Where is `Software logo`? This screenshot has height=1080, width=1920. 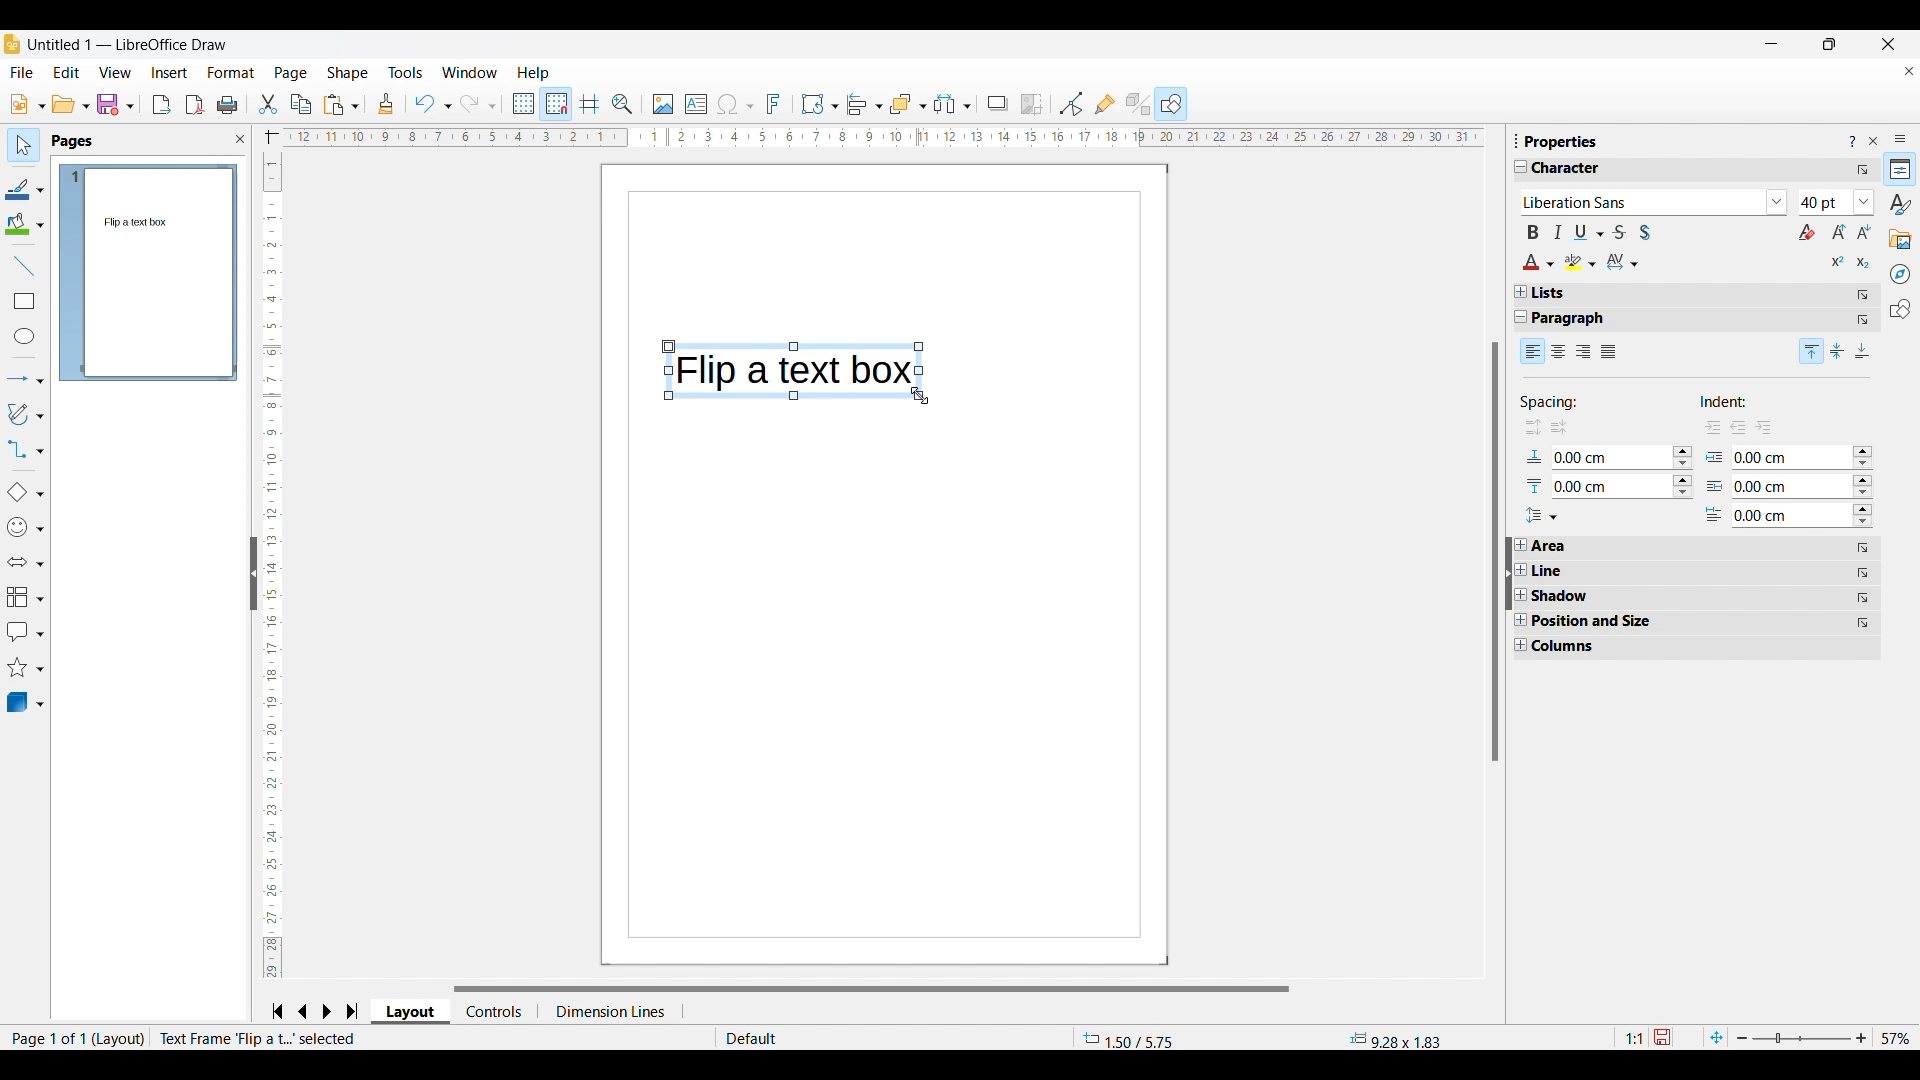 Software logo is located at coordinates (12, 44).